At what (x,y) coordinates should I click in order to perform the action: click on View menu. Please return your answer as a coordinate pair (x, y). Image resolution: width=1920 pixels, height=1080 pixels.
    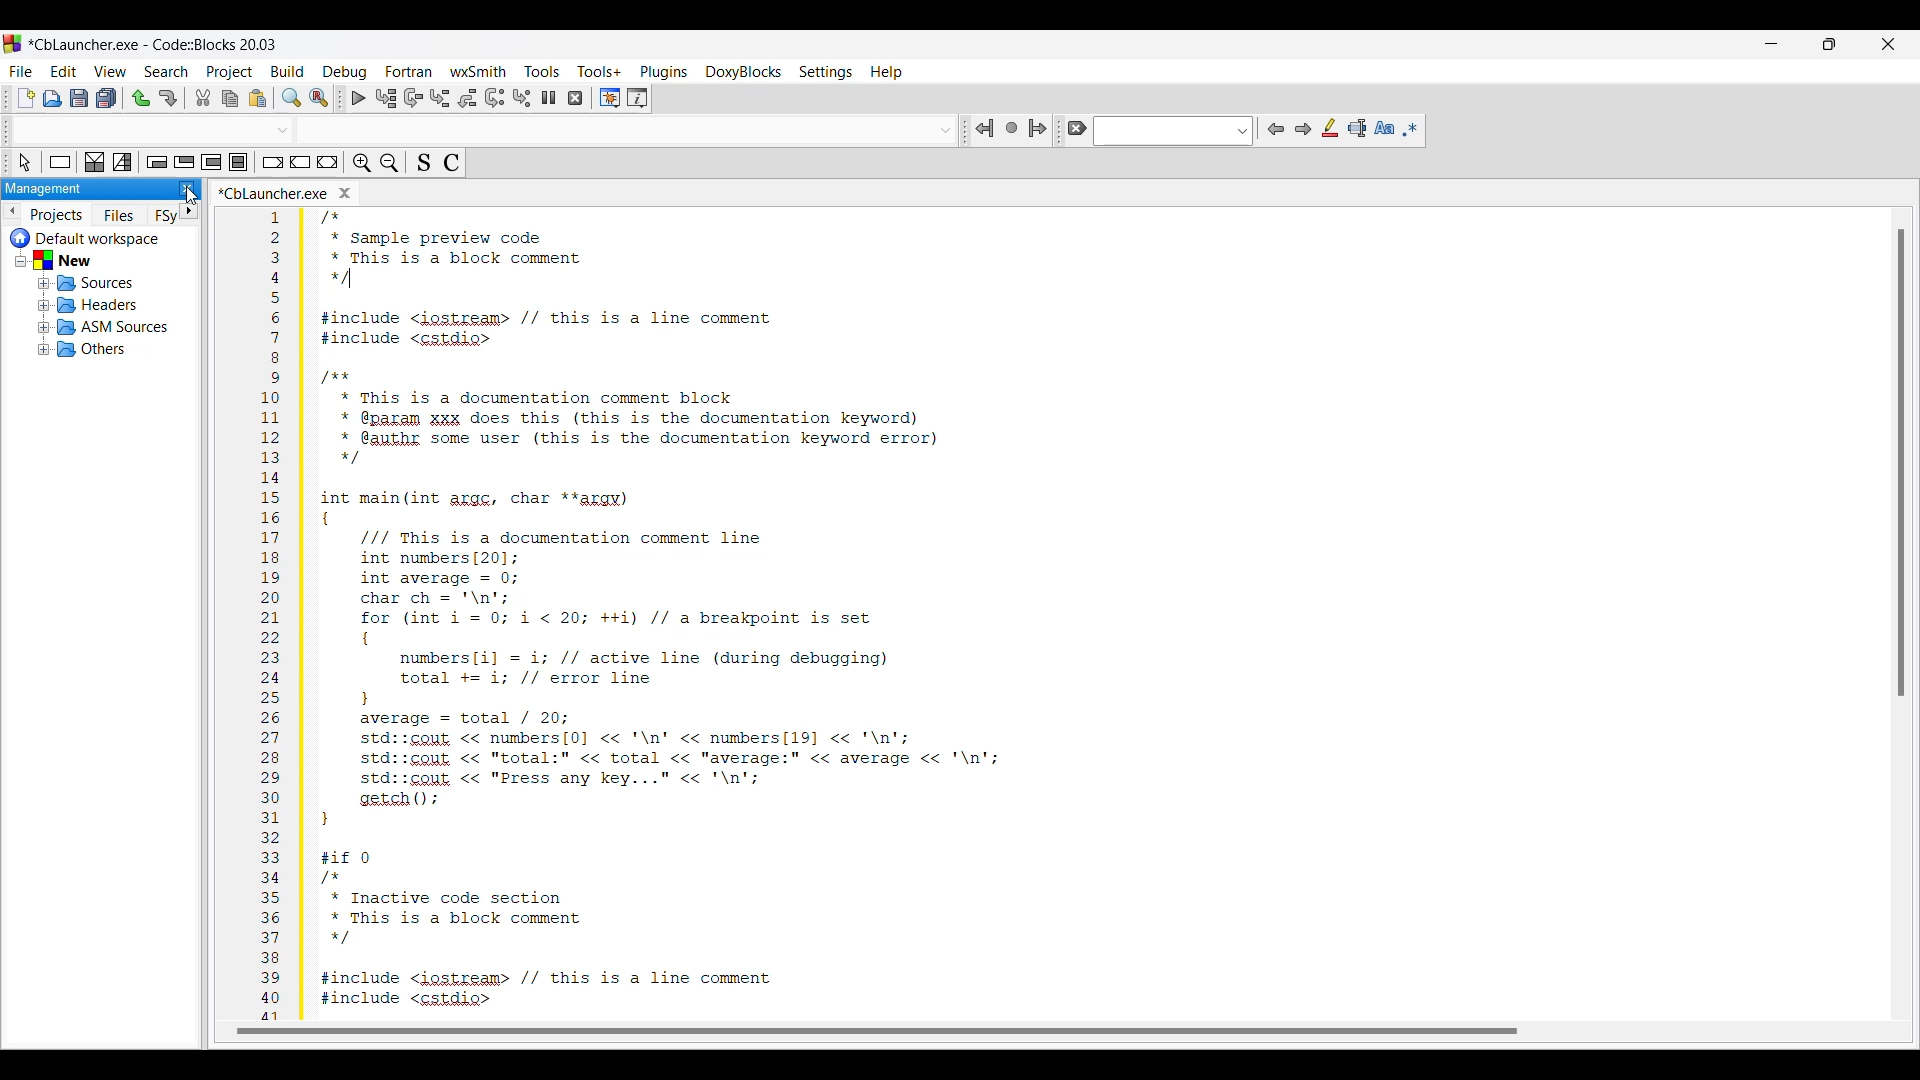
    Looking at the image, I should click on (111, 72).